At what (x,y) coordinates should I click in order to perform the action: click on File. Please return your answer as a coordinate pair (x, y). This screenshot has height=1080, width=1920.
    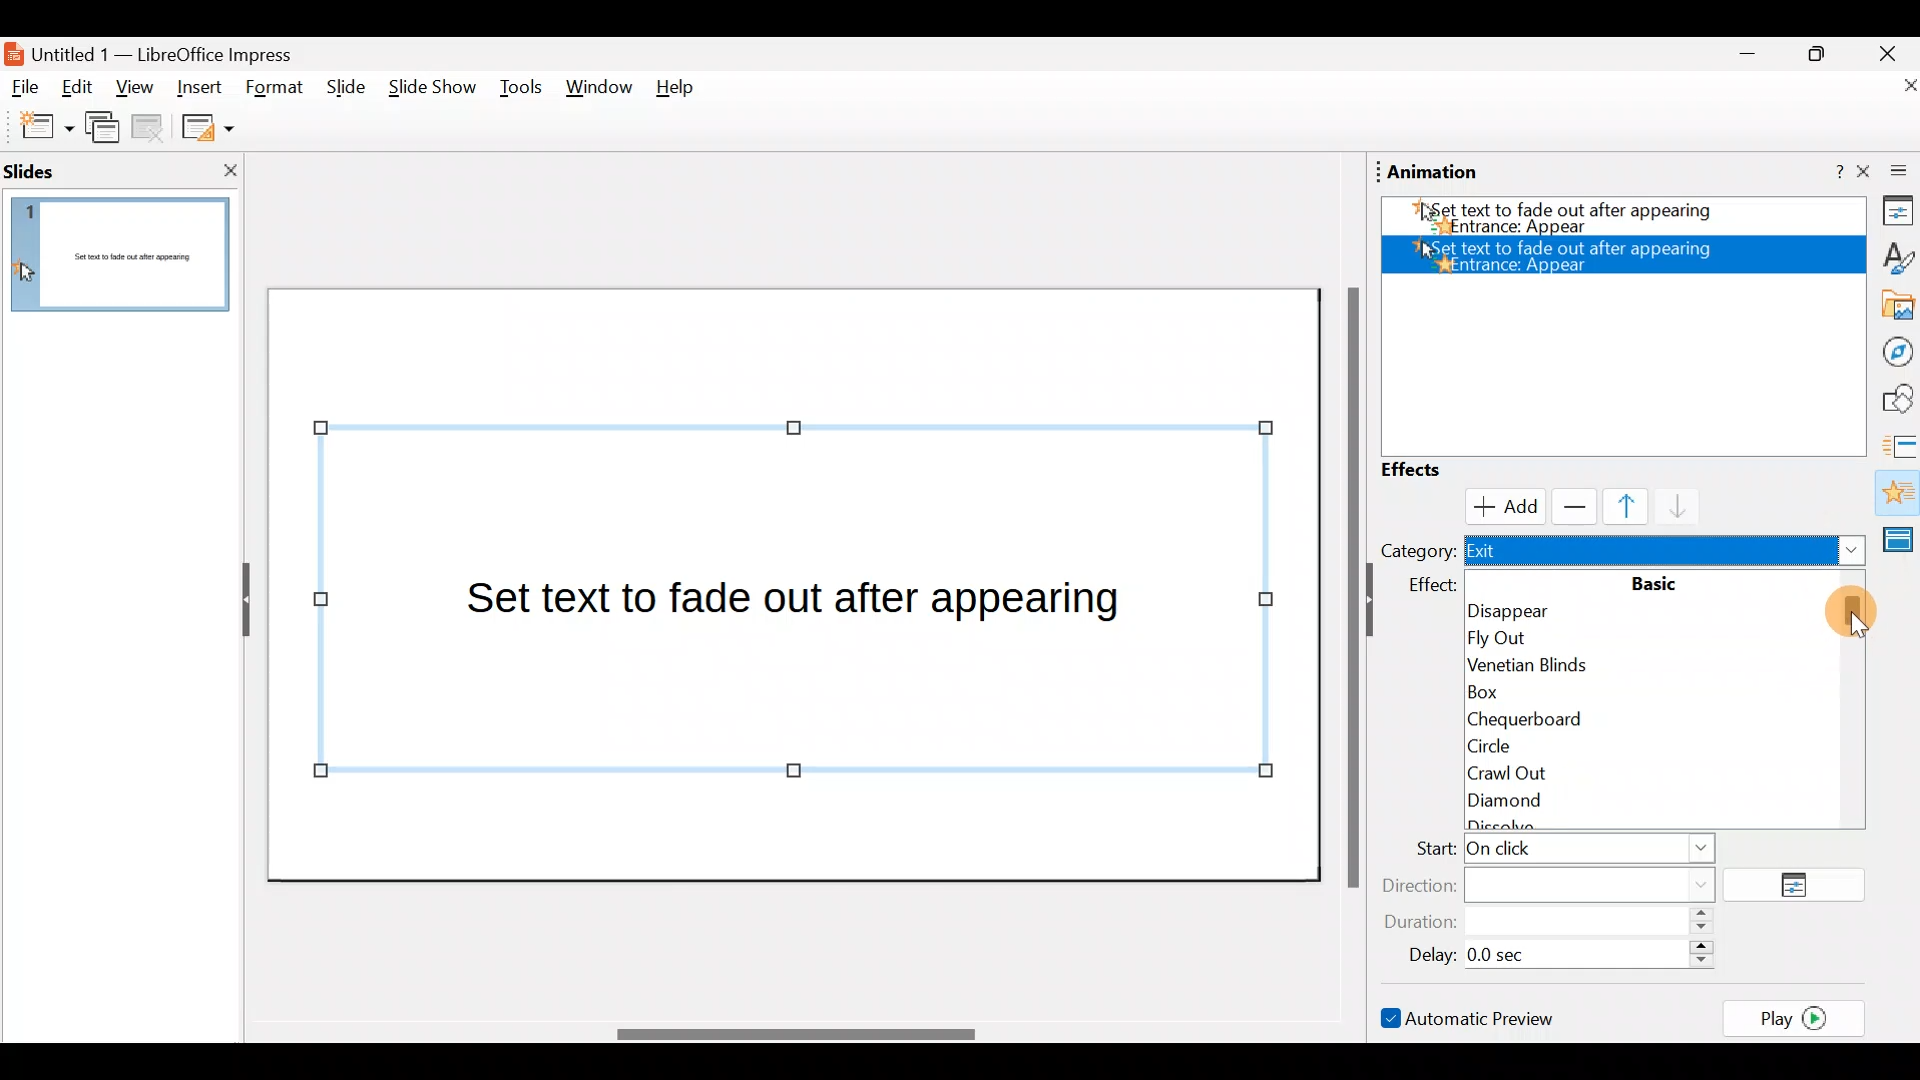
    Looking at the image, I should click on (26, 88).